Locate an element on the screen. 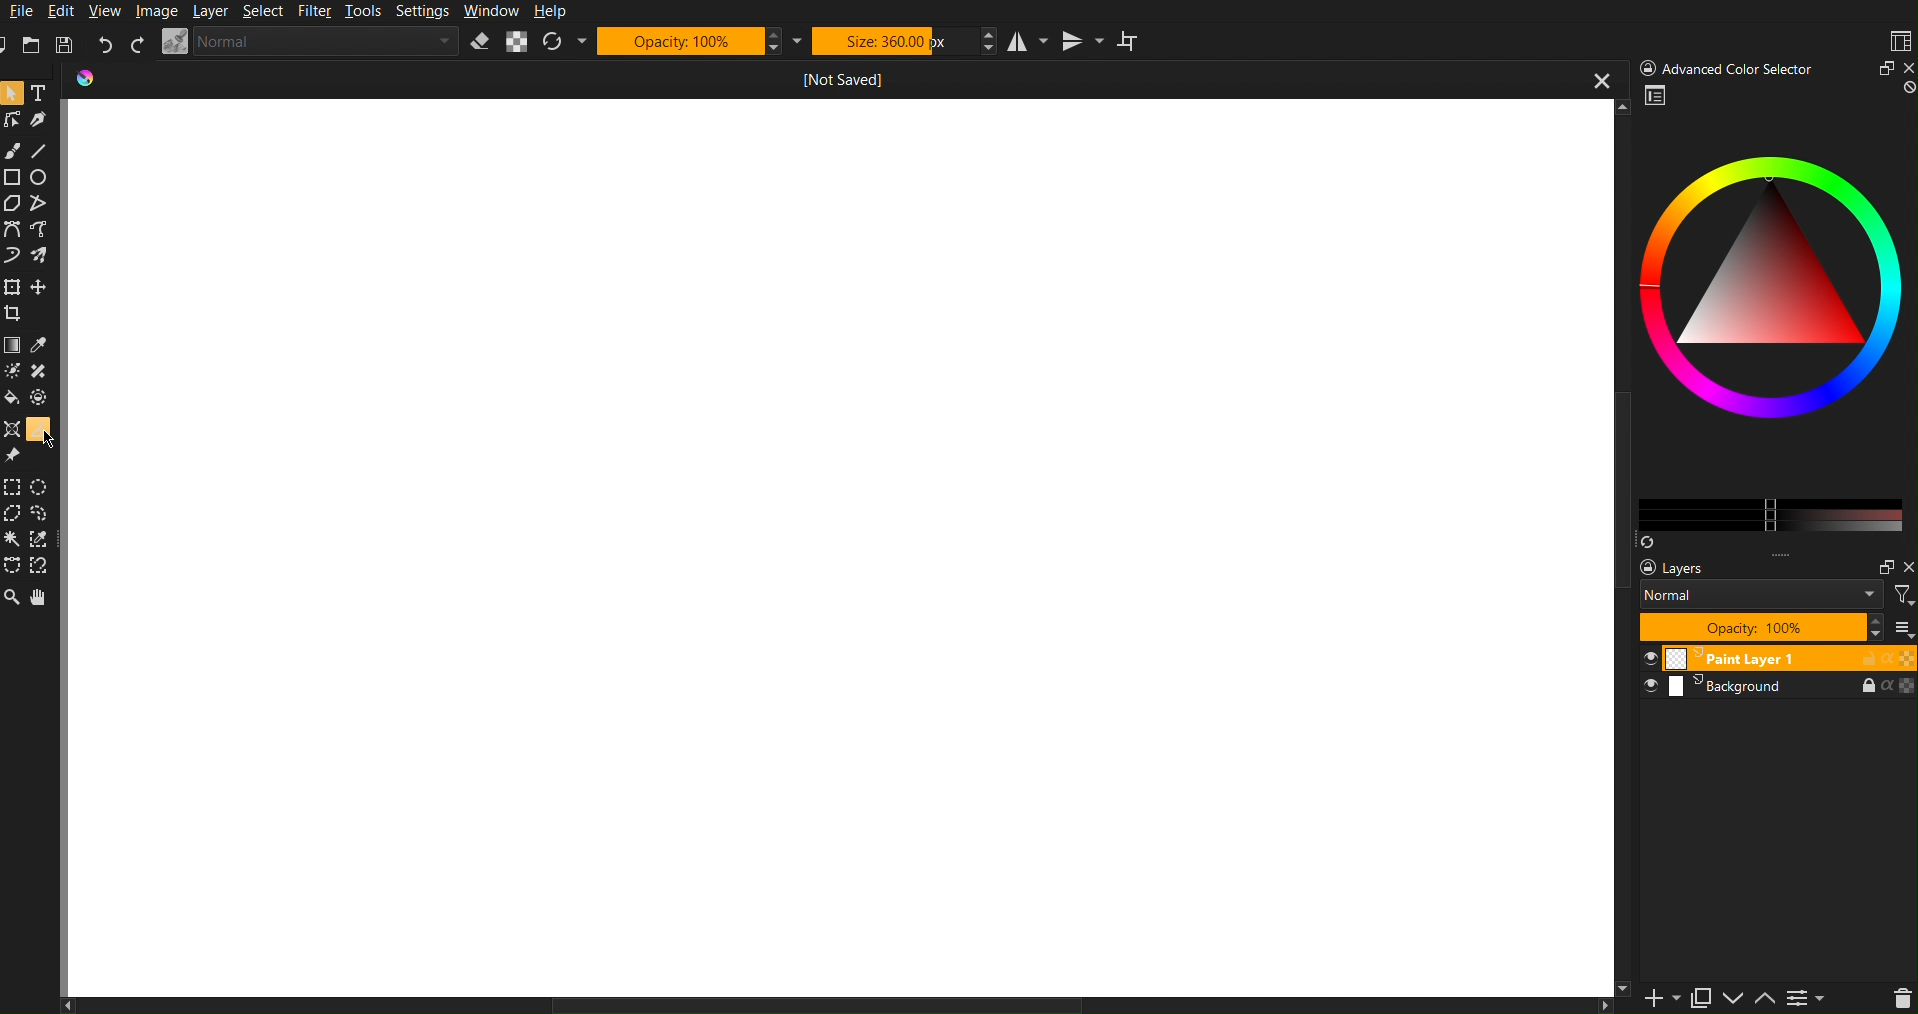 The image size is (1918, 1014). Layer Settings is located at coordinates (1767, 598).